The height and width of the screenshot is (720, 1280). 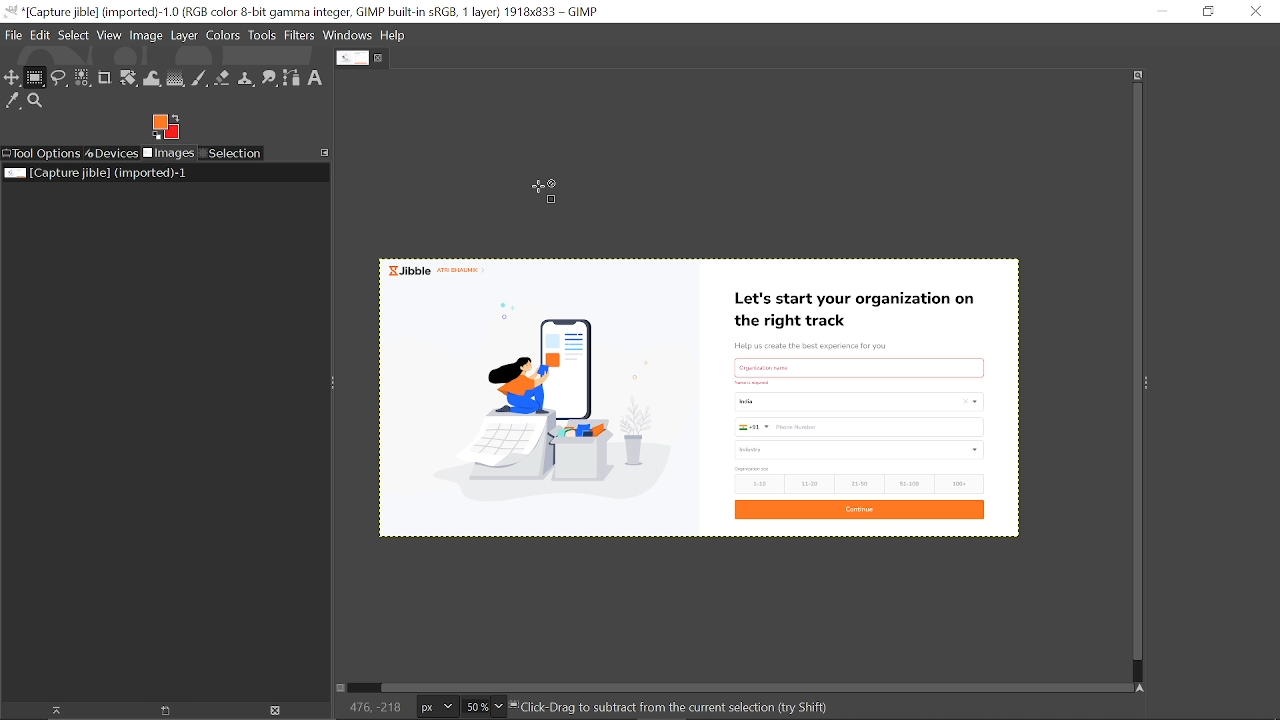 I want to click on text, so click(x=860, y=365).